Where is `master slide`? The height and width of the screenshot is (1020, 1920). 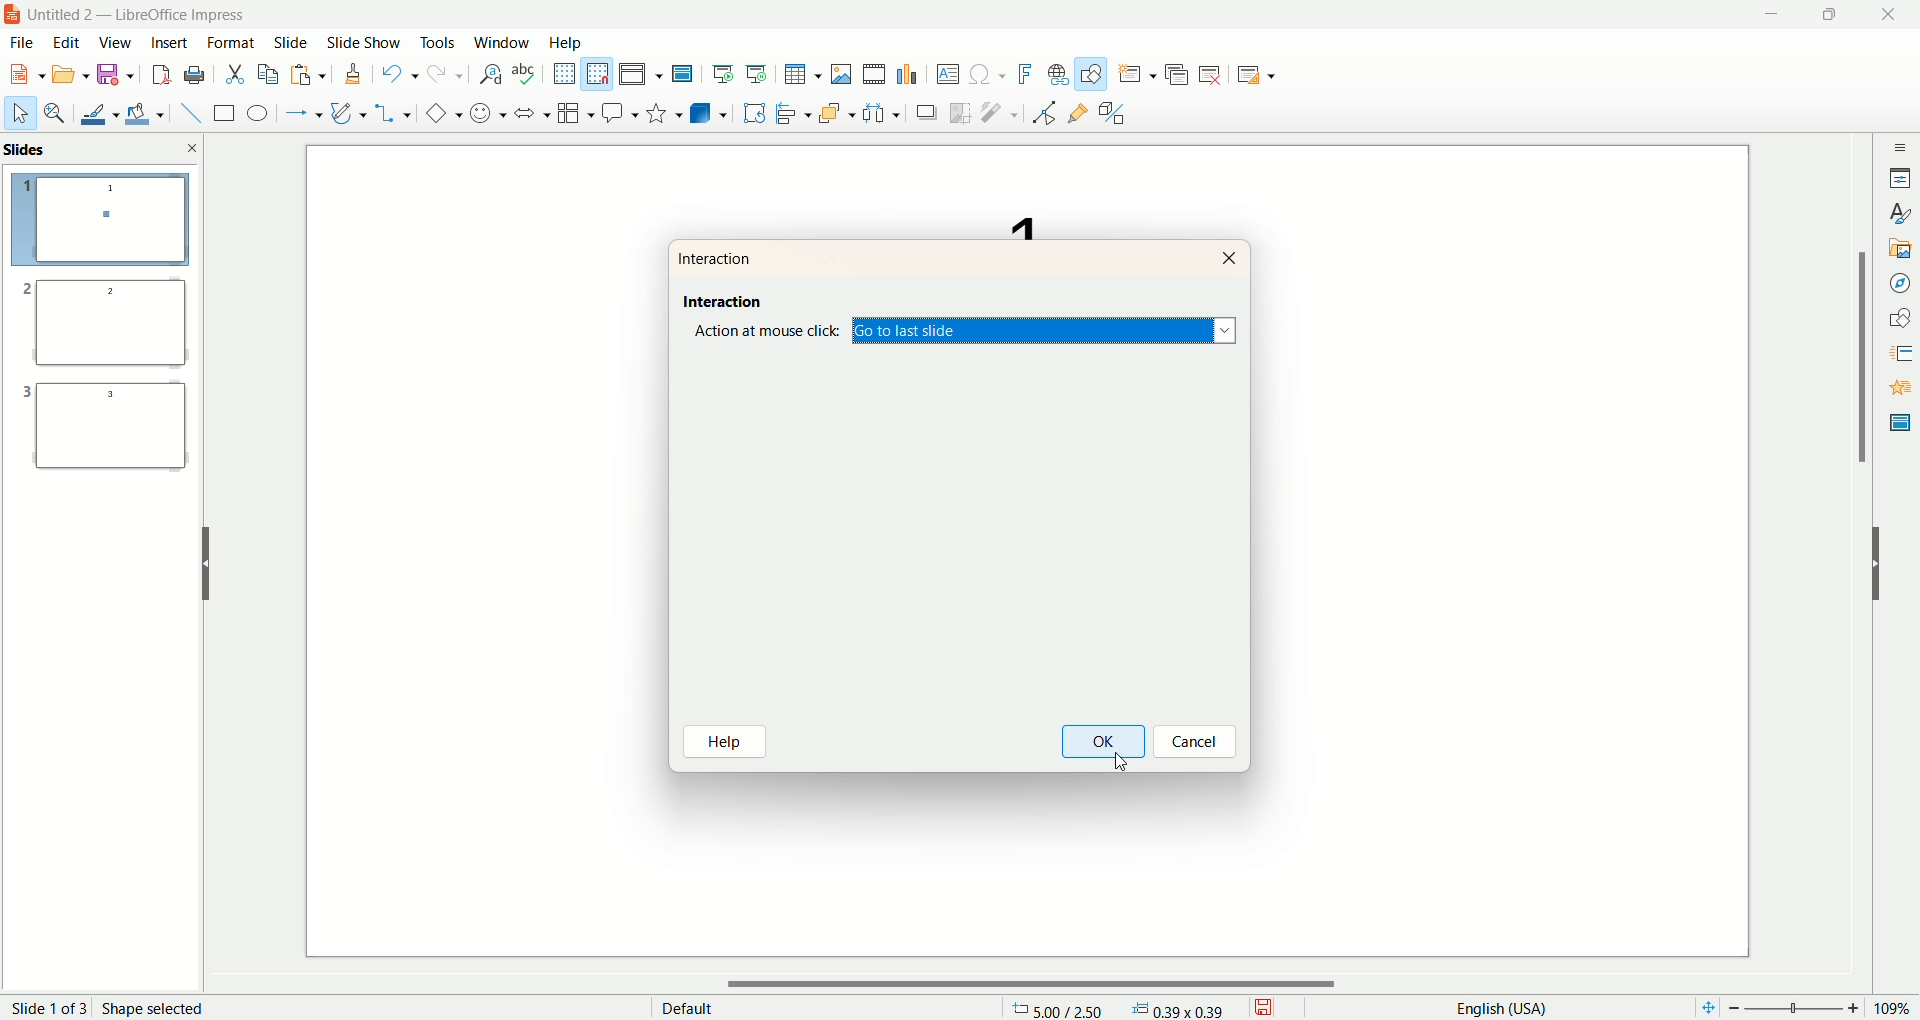
master slide is located at coordinates (685, 74).